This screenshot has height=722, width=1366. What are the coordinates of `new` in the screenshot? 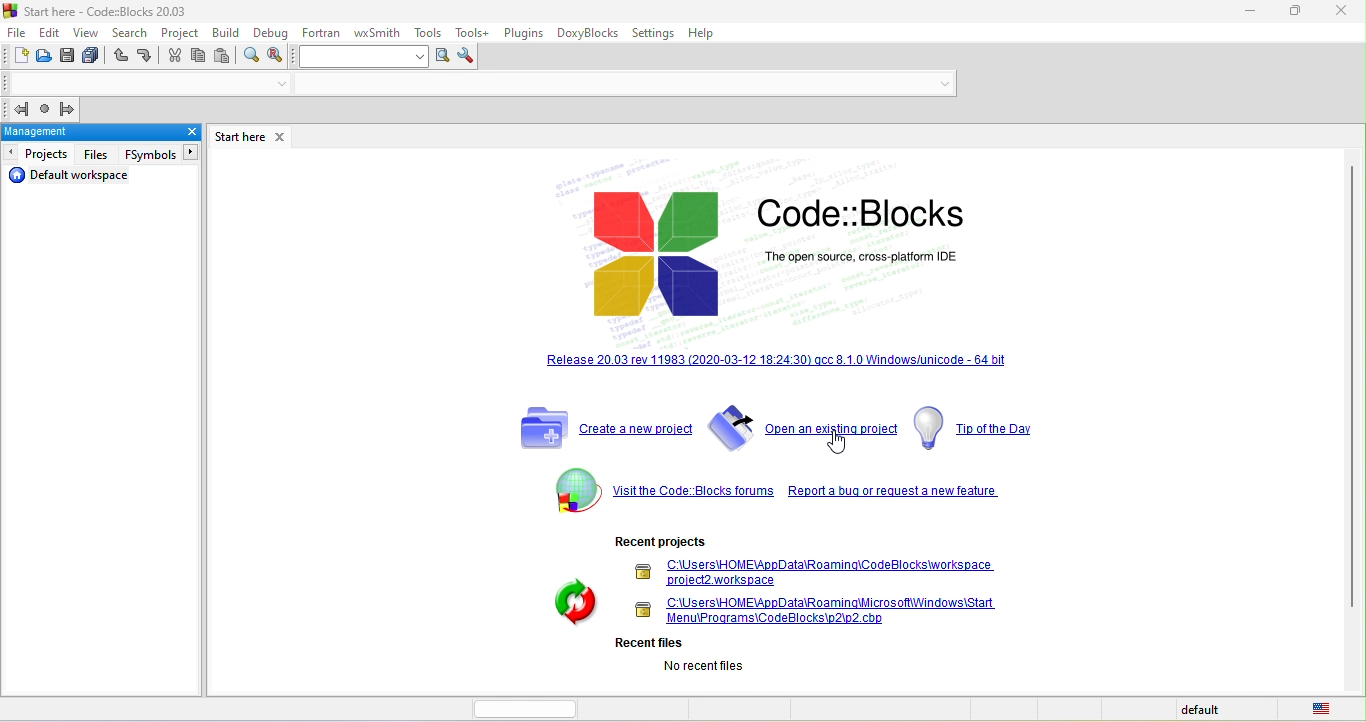 It's located at (18, 55).